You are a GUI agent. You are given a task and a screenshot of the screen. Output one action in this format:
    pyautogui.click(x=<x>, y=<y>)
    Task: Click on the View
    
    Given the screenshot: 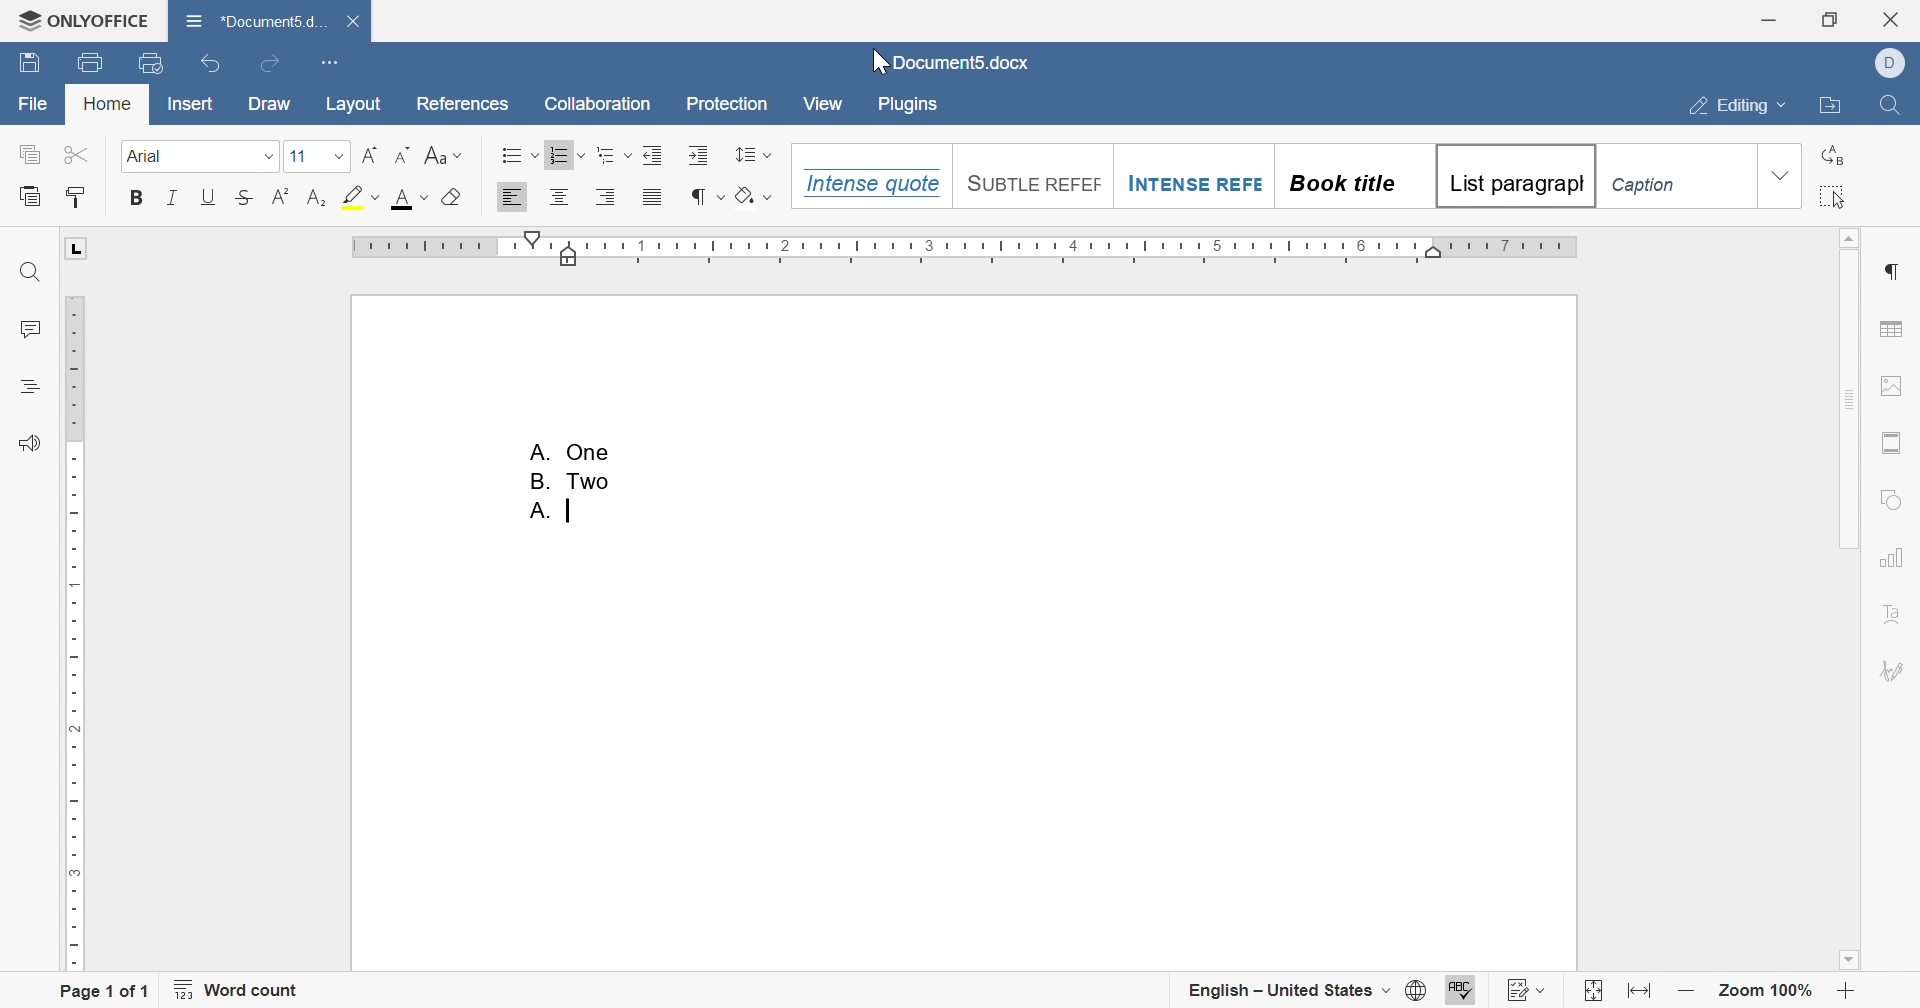 What is the action you would take?
    pyautogui.click(x=825, y=104)
    